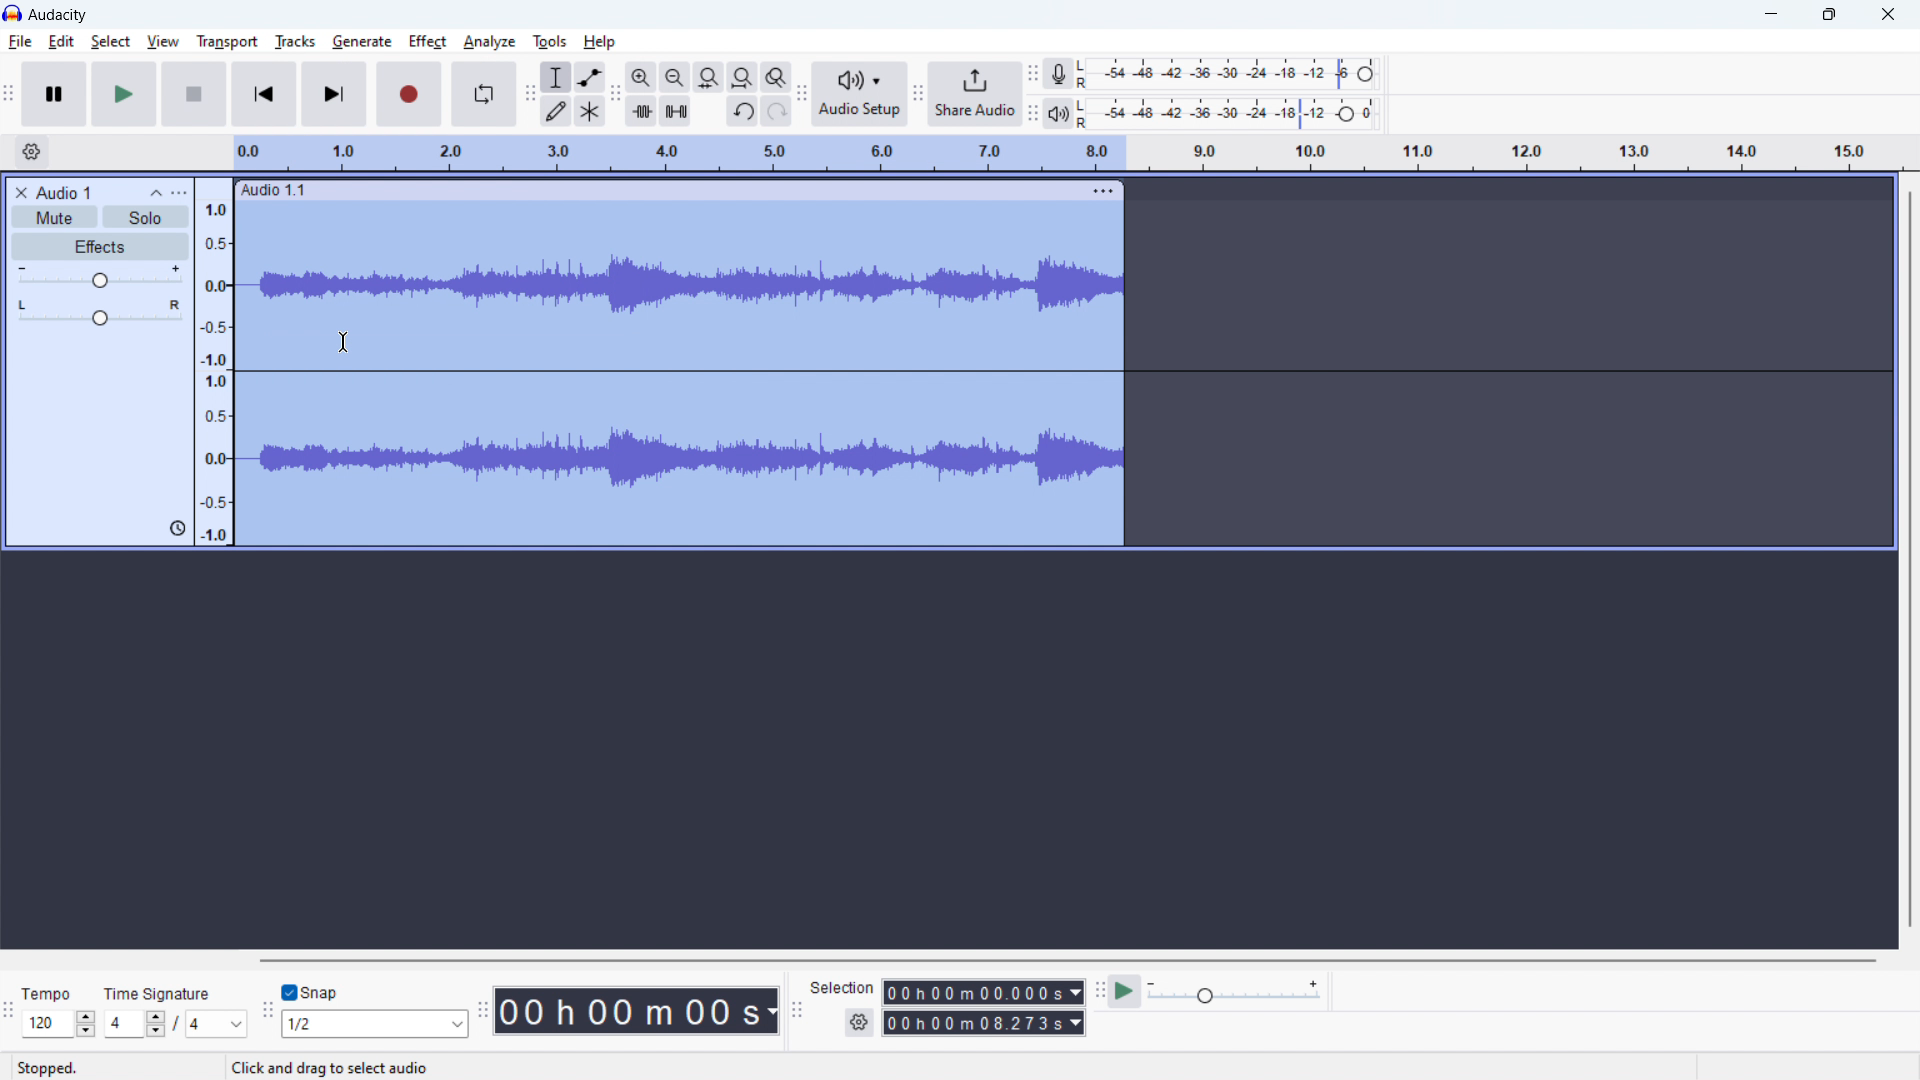 This screenshot has height=1080, width=1920. What do you see at coordinates (743, 111) in the screenshot?
I see `undo` at bounding box center [743, 111].